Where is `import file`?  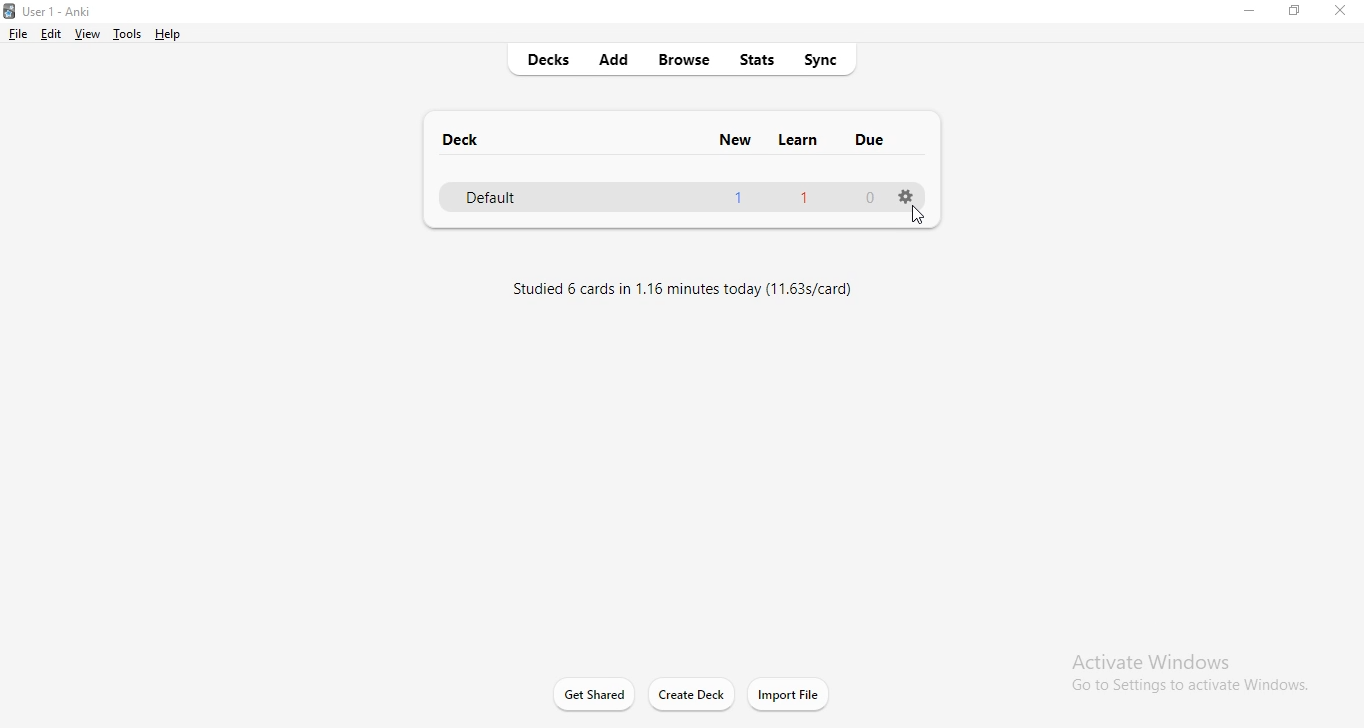
import file is located at coordinates (790, 695).